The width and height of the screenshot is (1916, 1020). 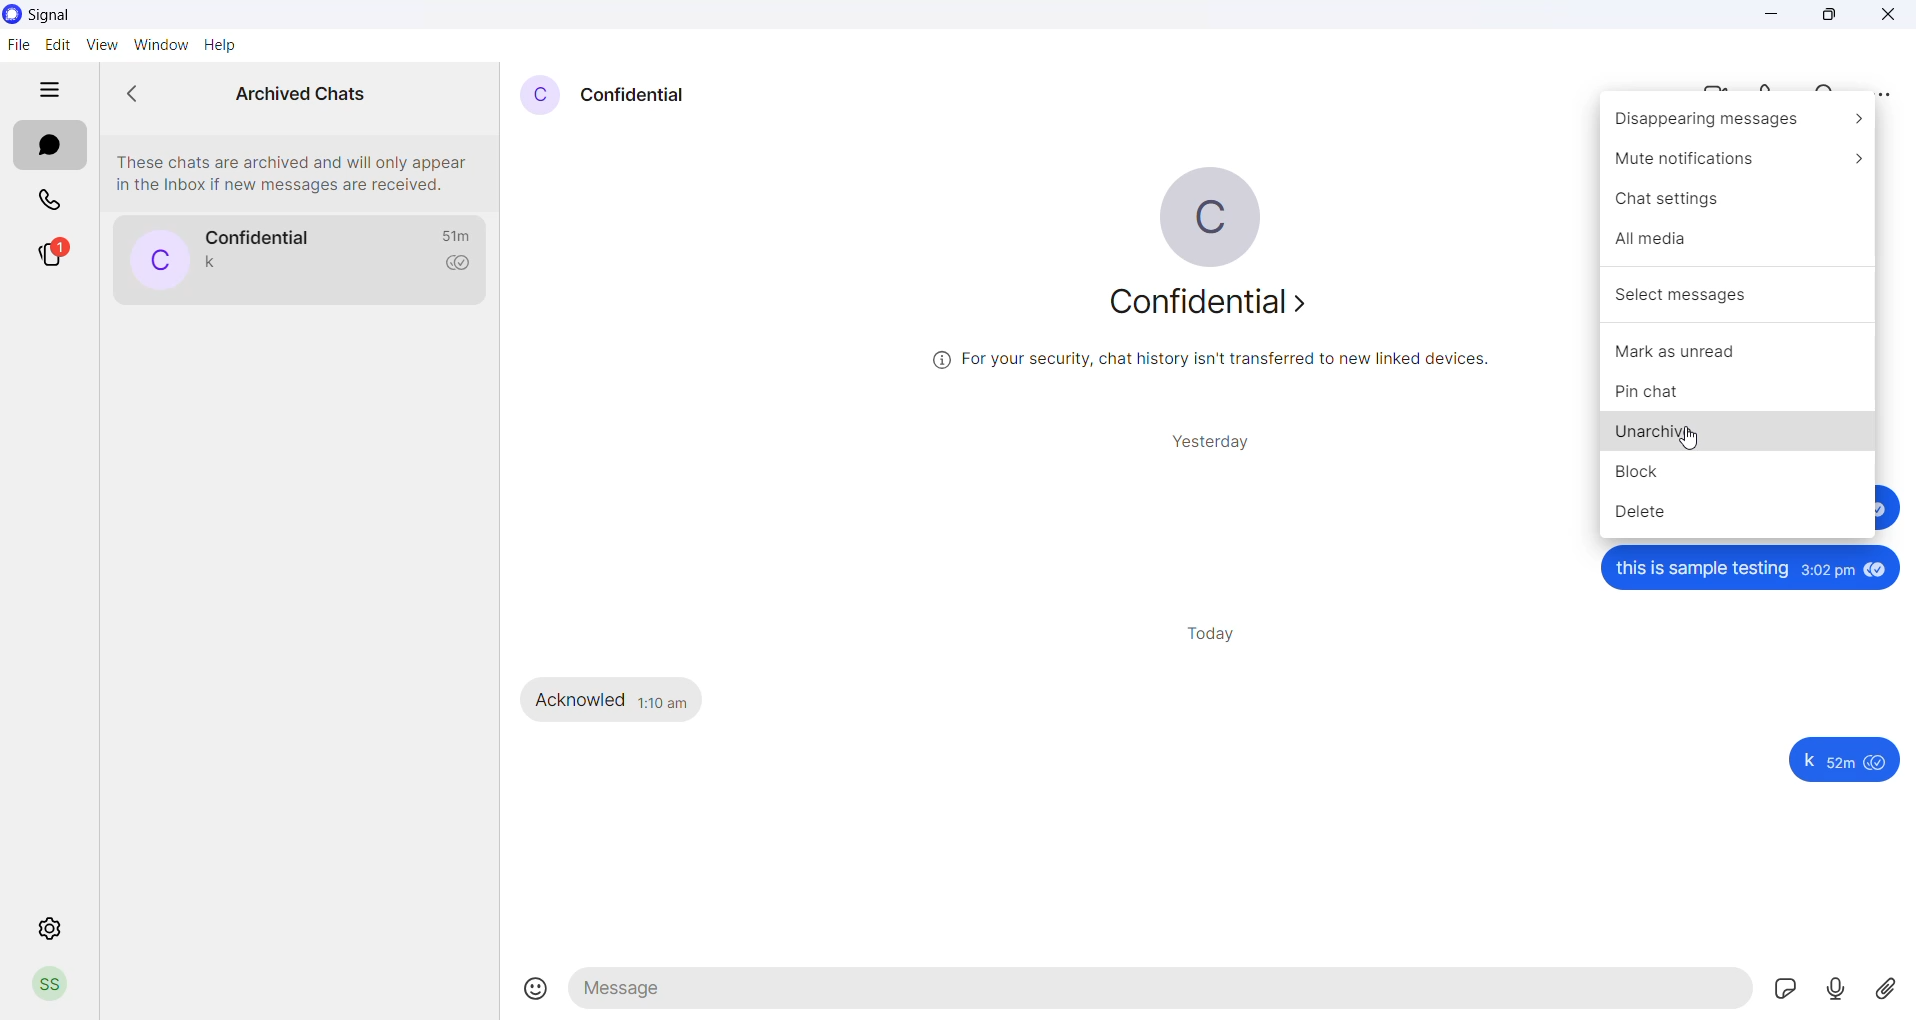 What do you see at coordinates (647, 97) in the screenshot?
I see `contact name` at bounding box center [647, 97].